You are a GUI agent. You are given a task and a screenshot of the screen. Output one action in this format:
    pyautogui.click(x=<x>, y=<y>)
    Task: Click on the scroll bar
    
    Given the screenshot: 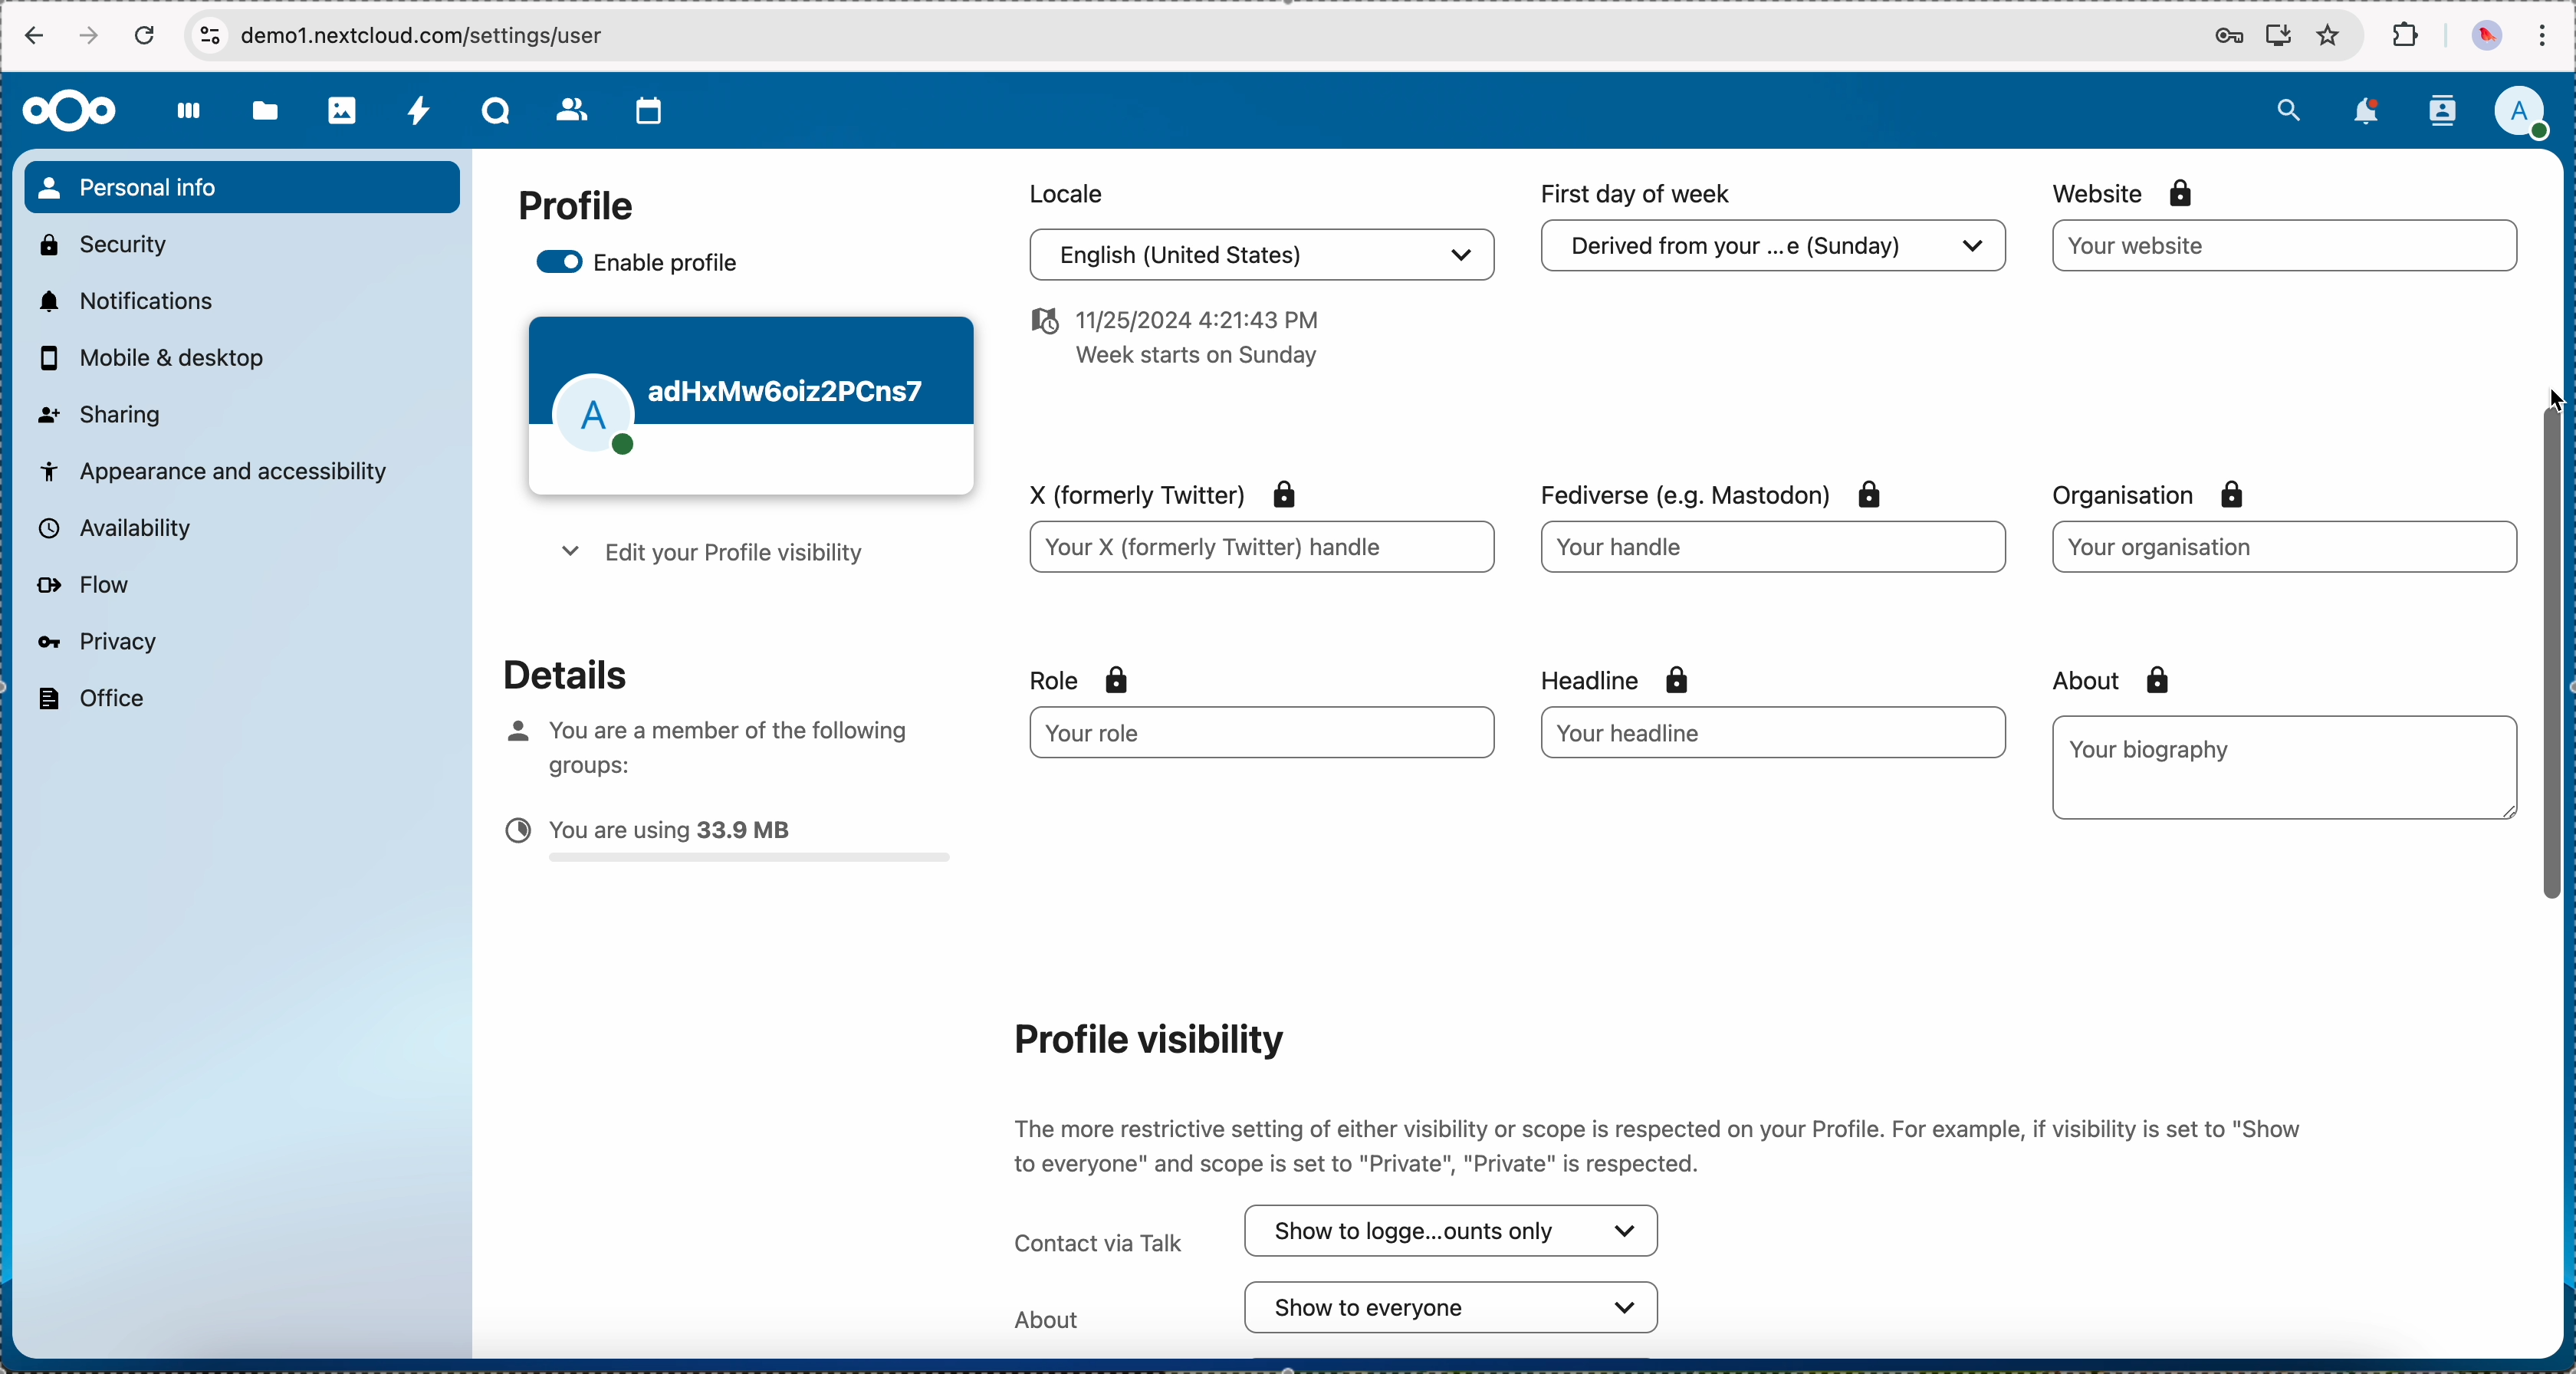 What is the action you would take?
    pyautogui.click(x=2555, y=679)
    